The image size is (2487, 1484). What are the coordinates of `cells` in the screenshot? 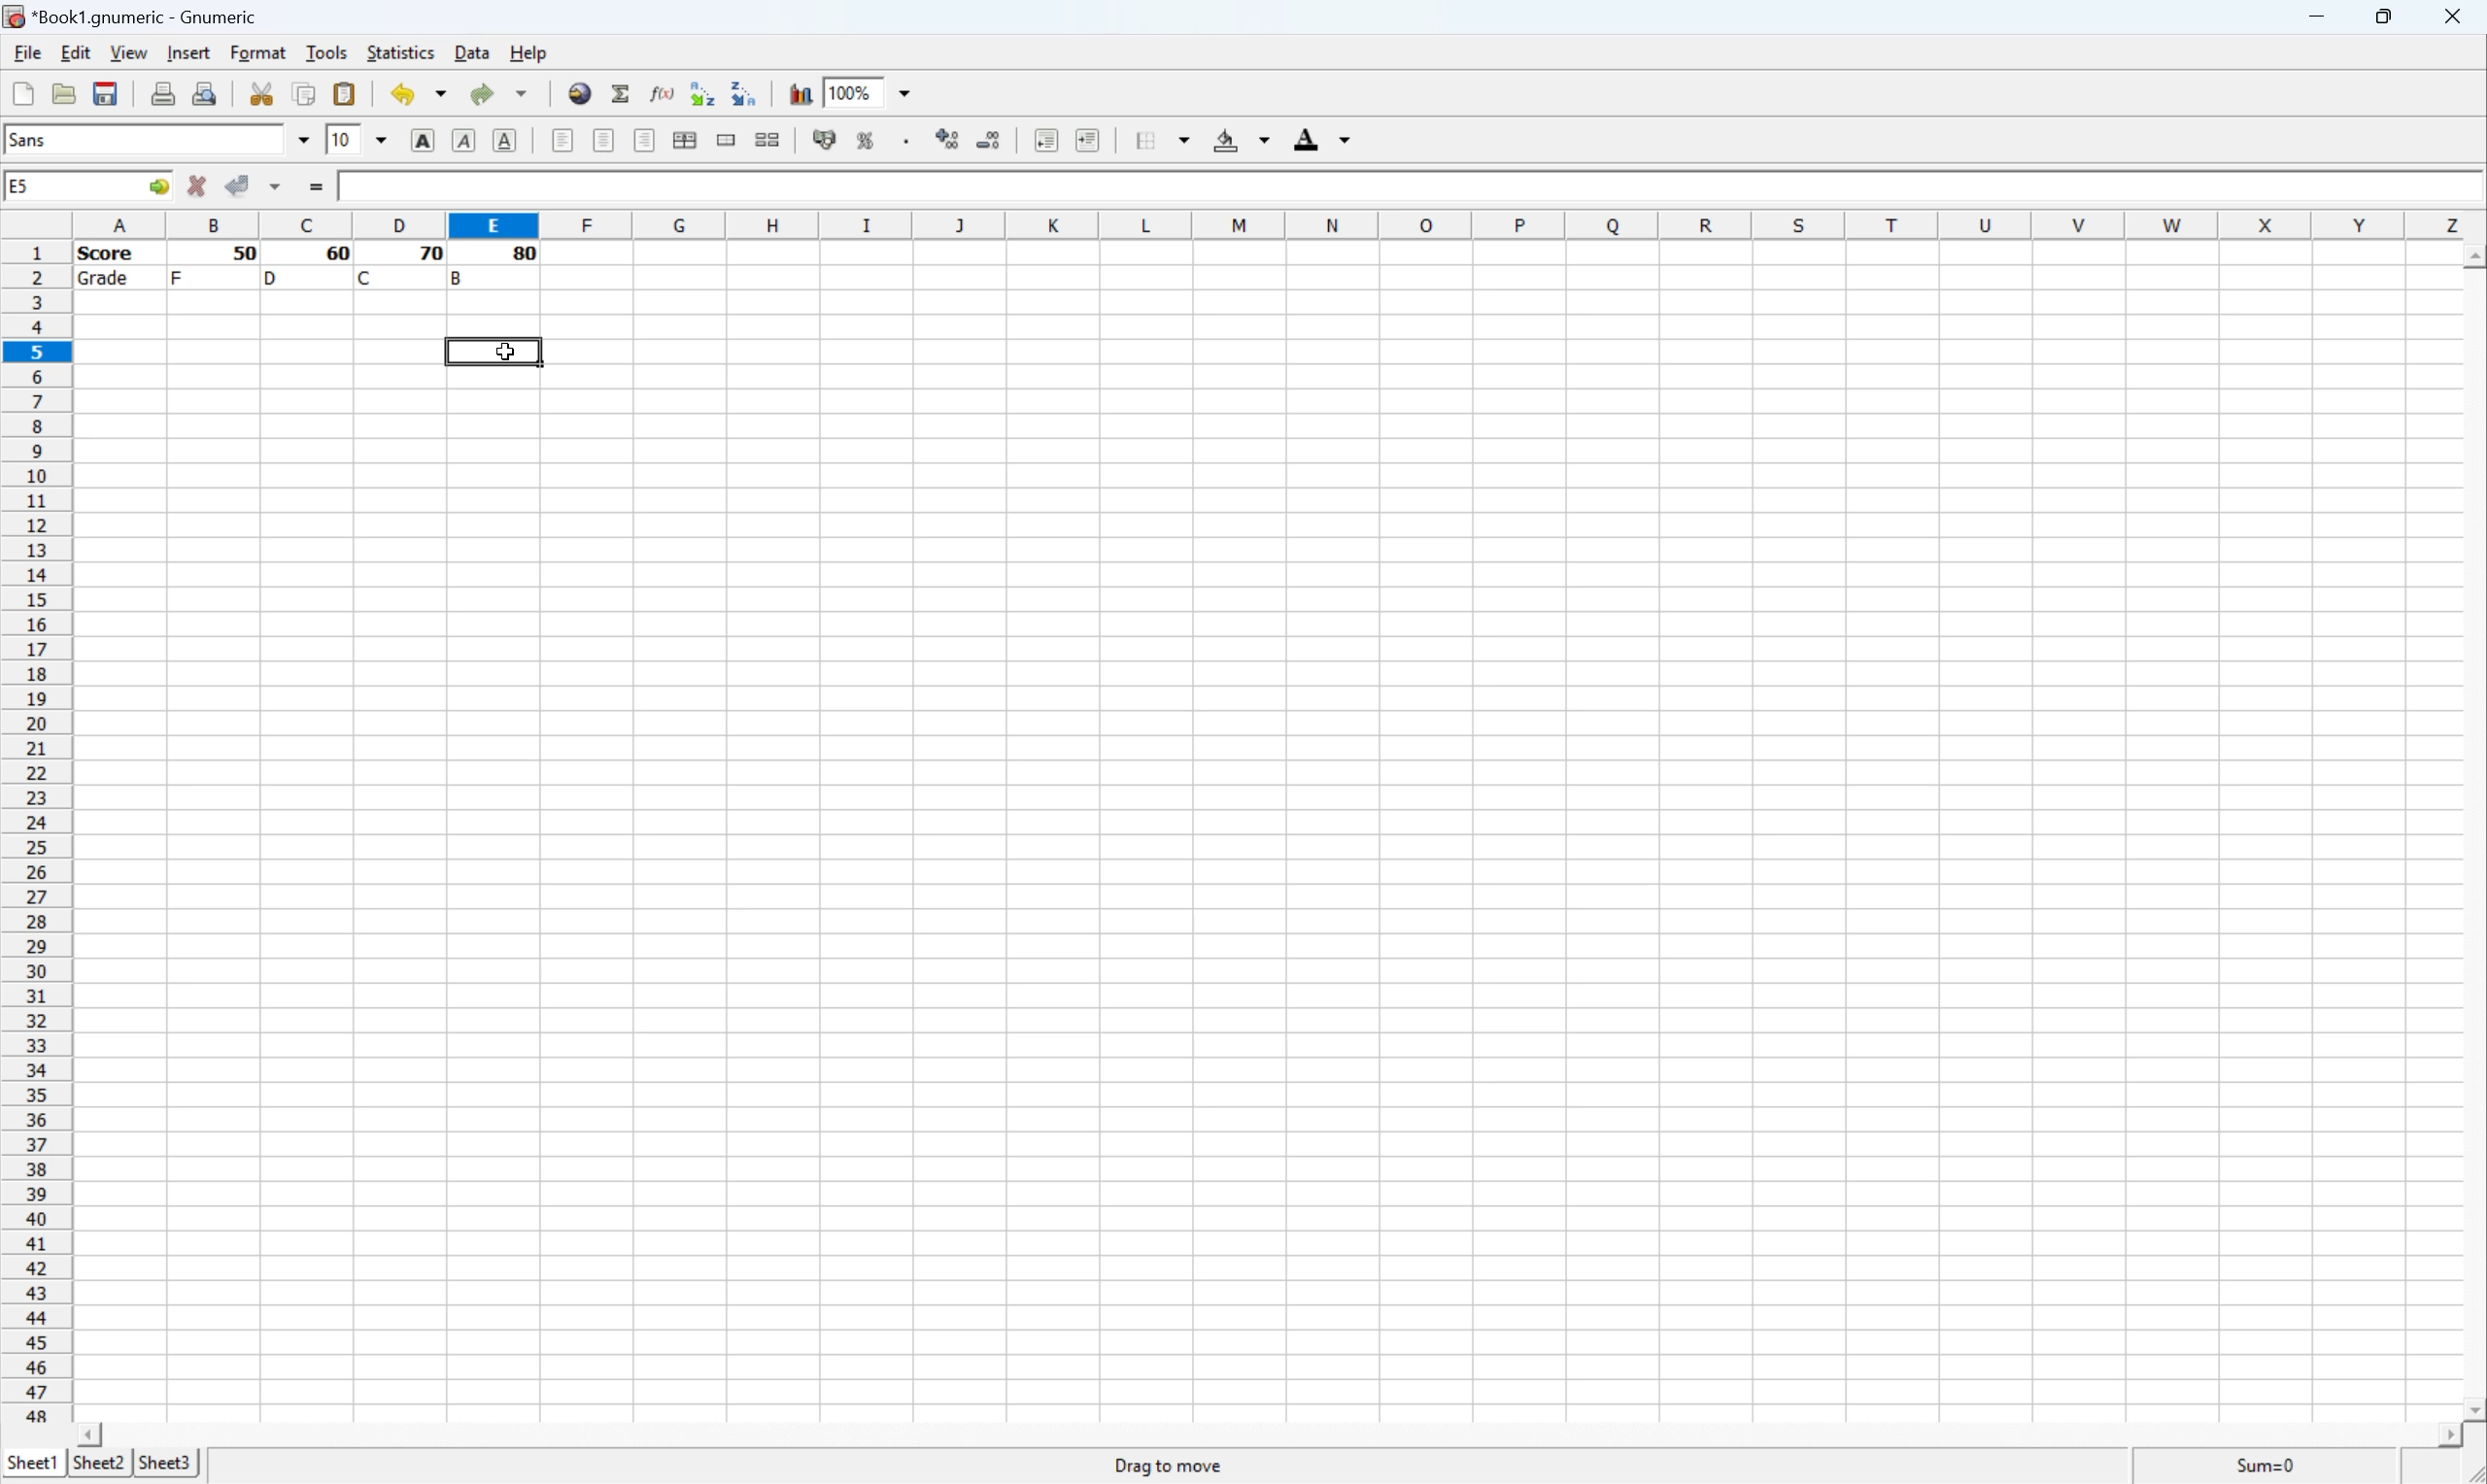 It's located at (1510, 268).